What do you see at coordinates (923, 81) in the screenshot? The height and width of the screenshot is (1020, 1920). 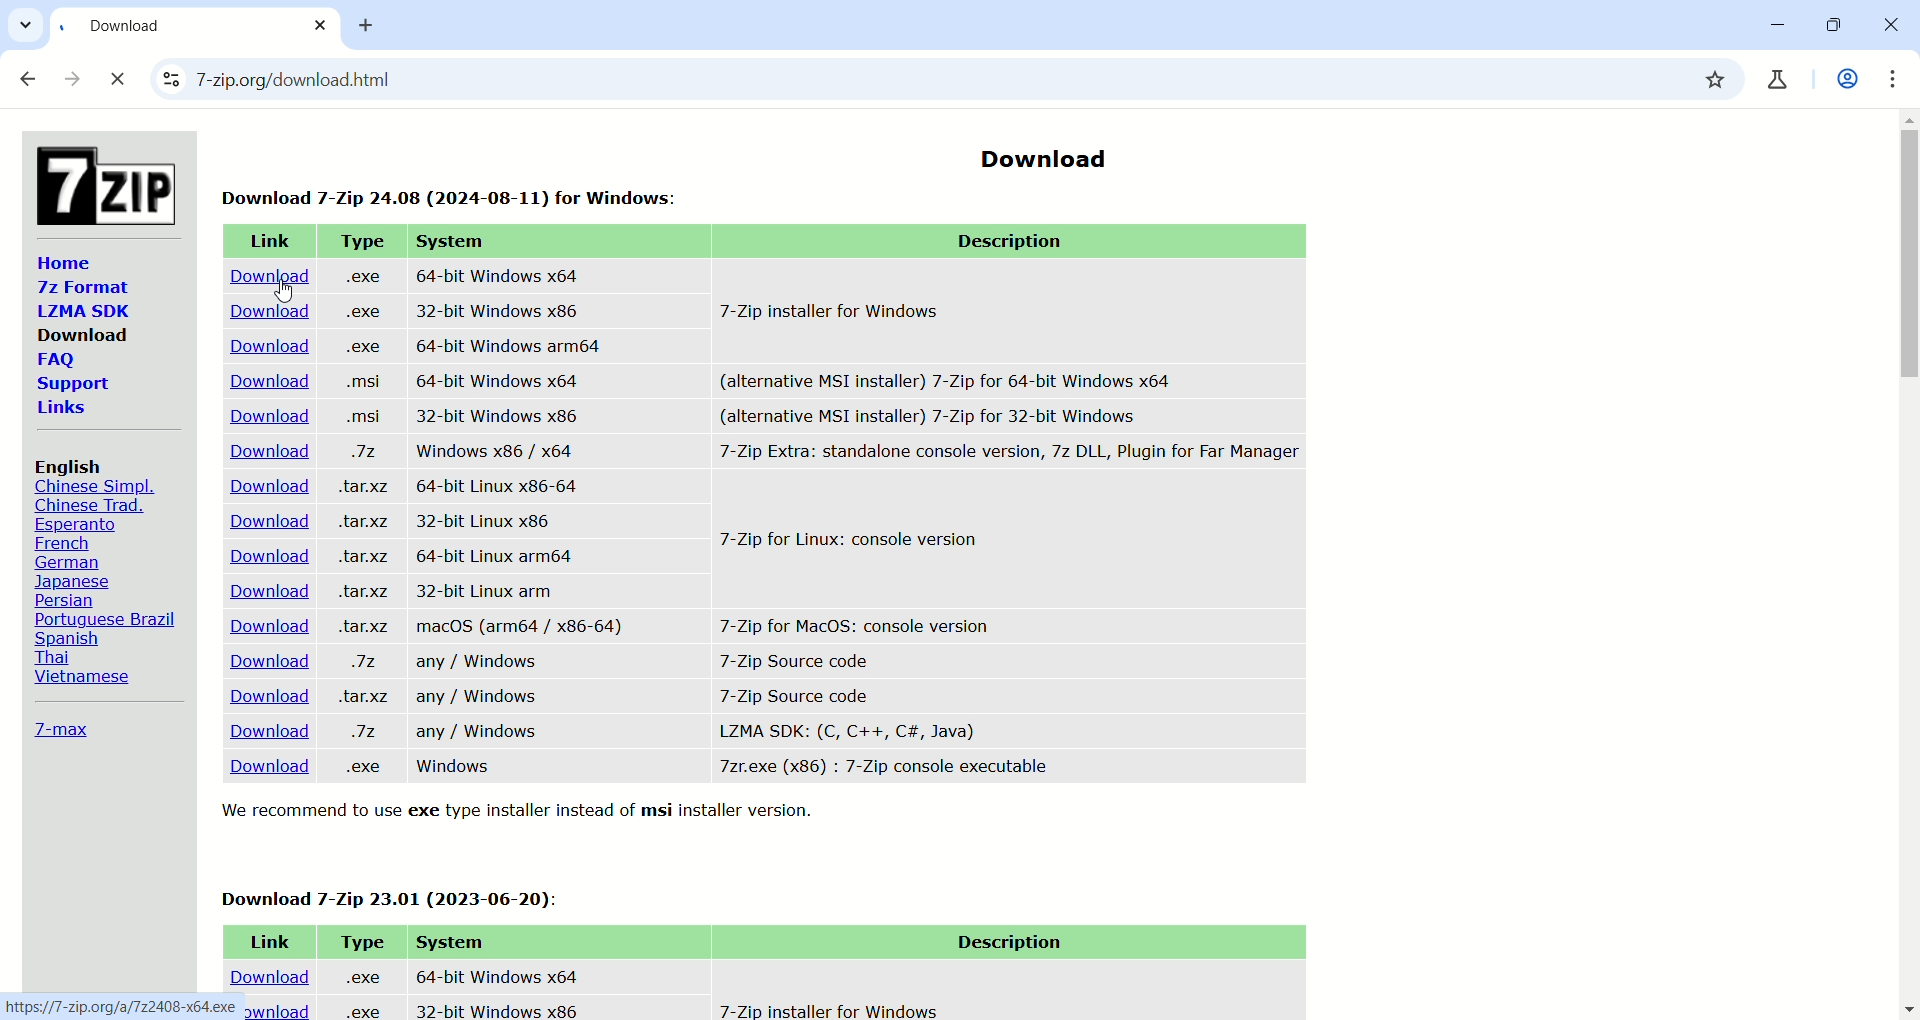 I see `search` at bounding box center [923, 81].